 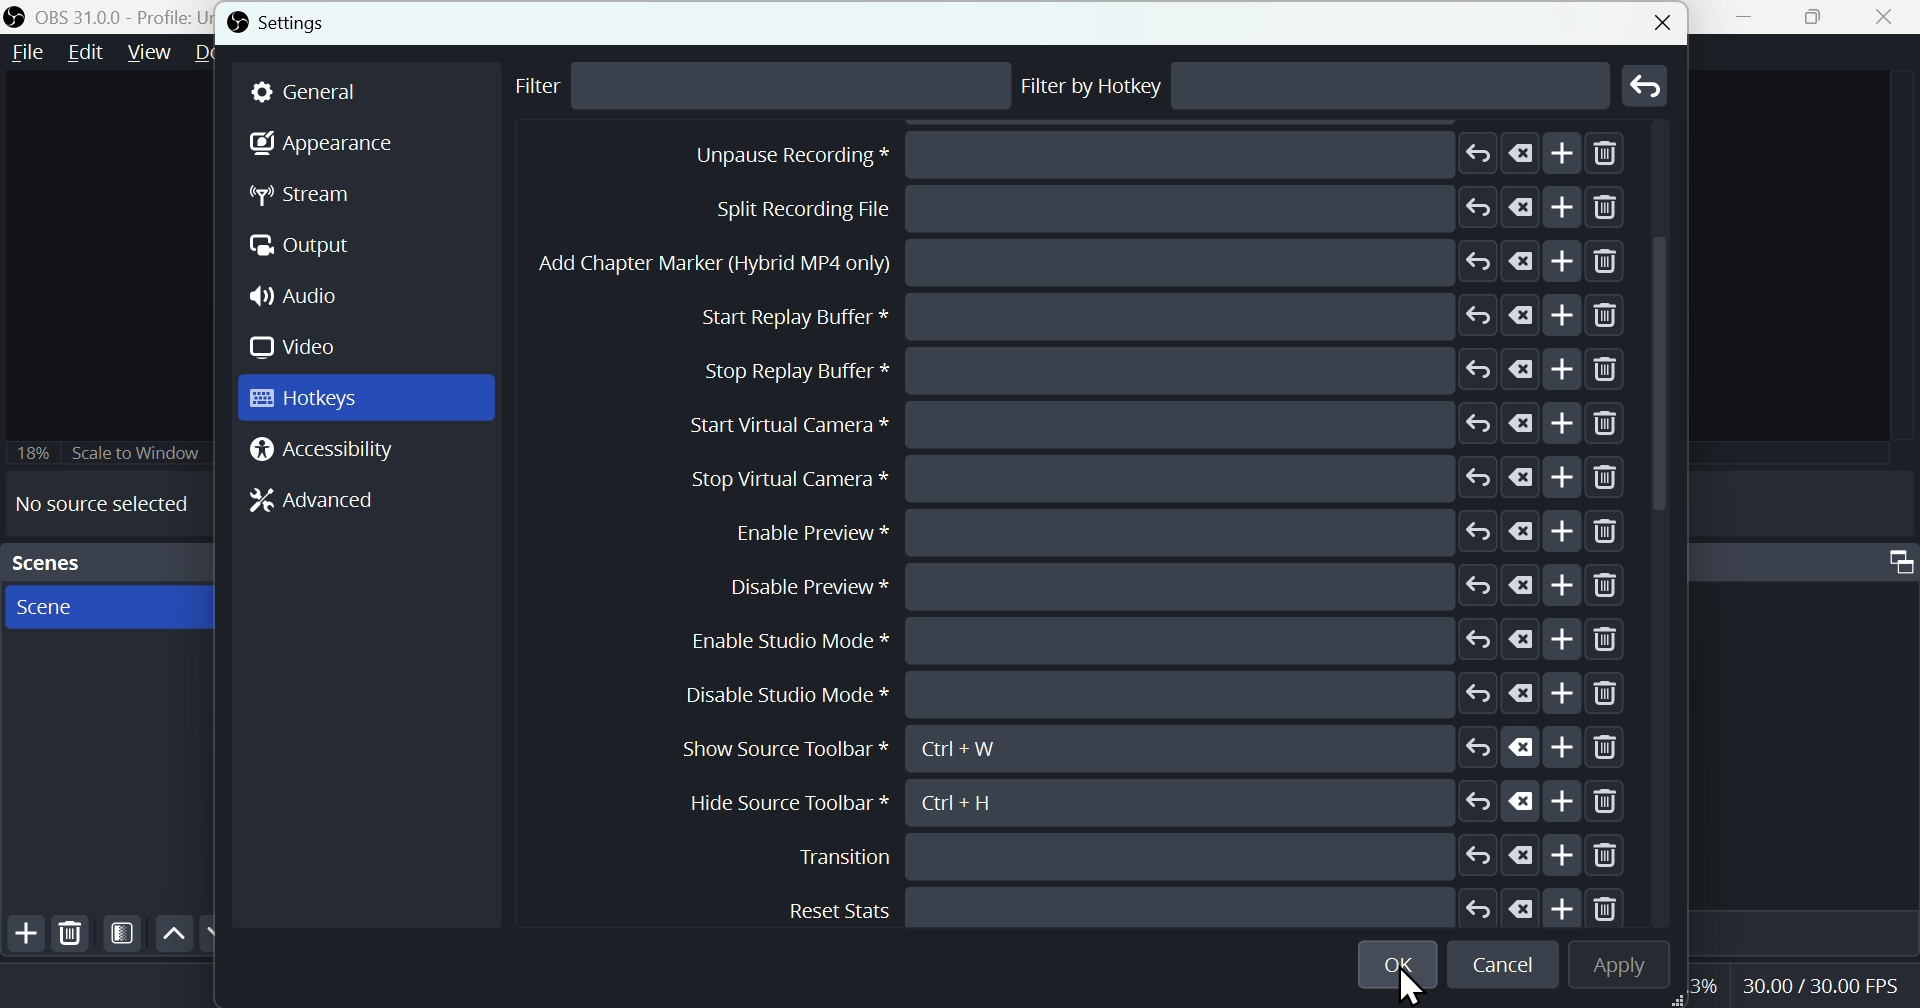 I want to click on Scenes, so click(x=104, y=563).